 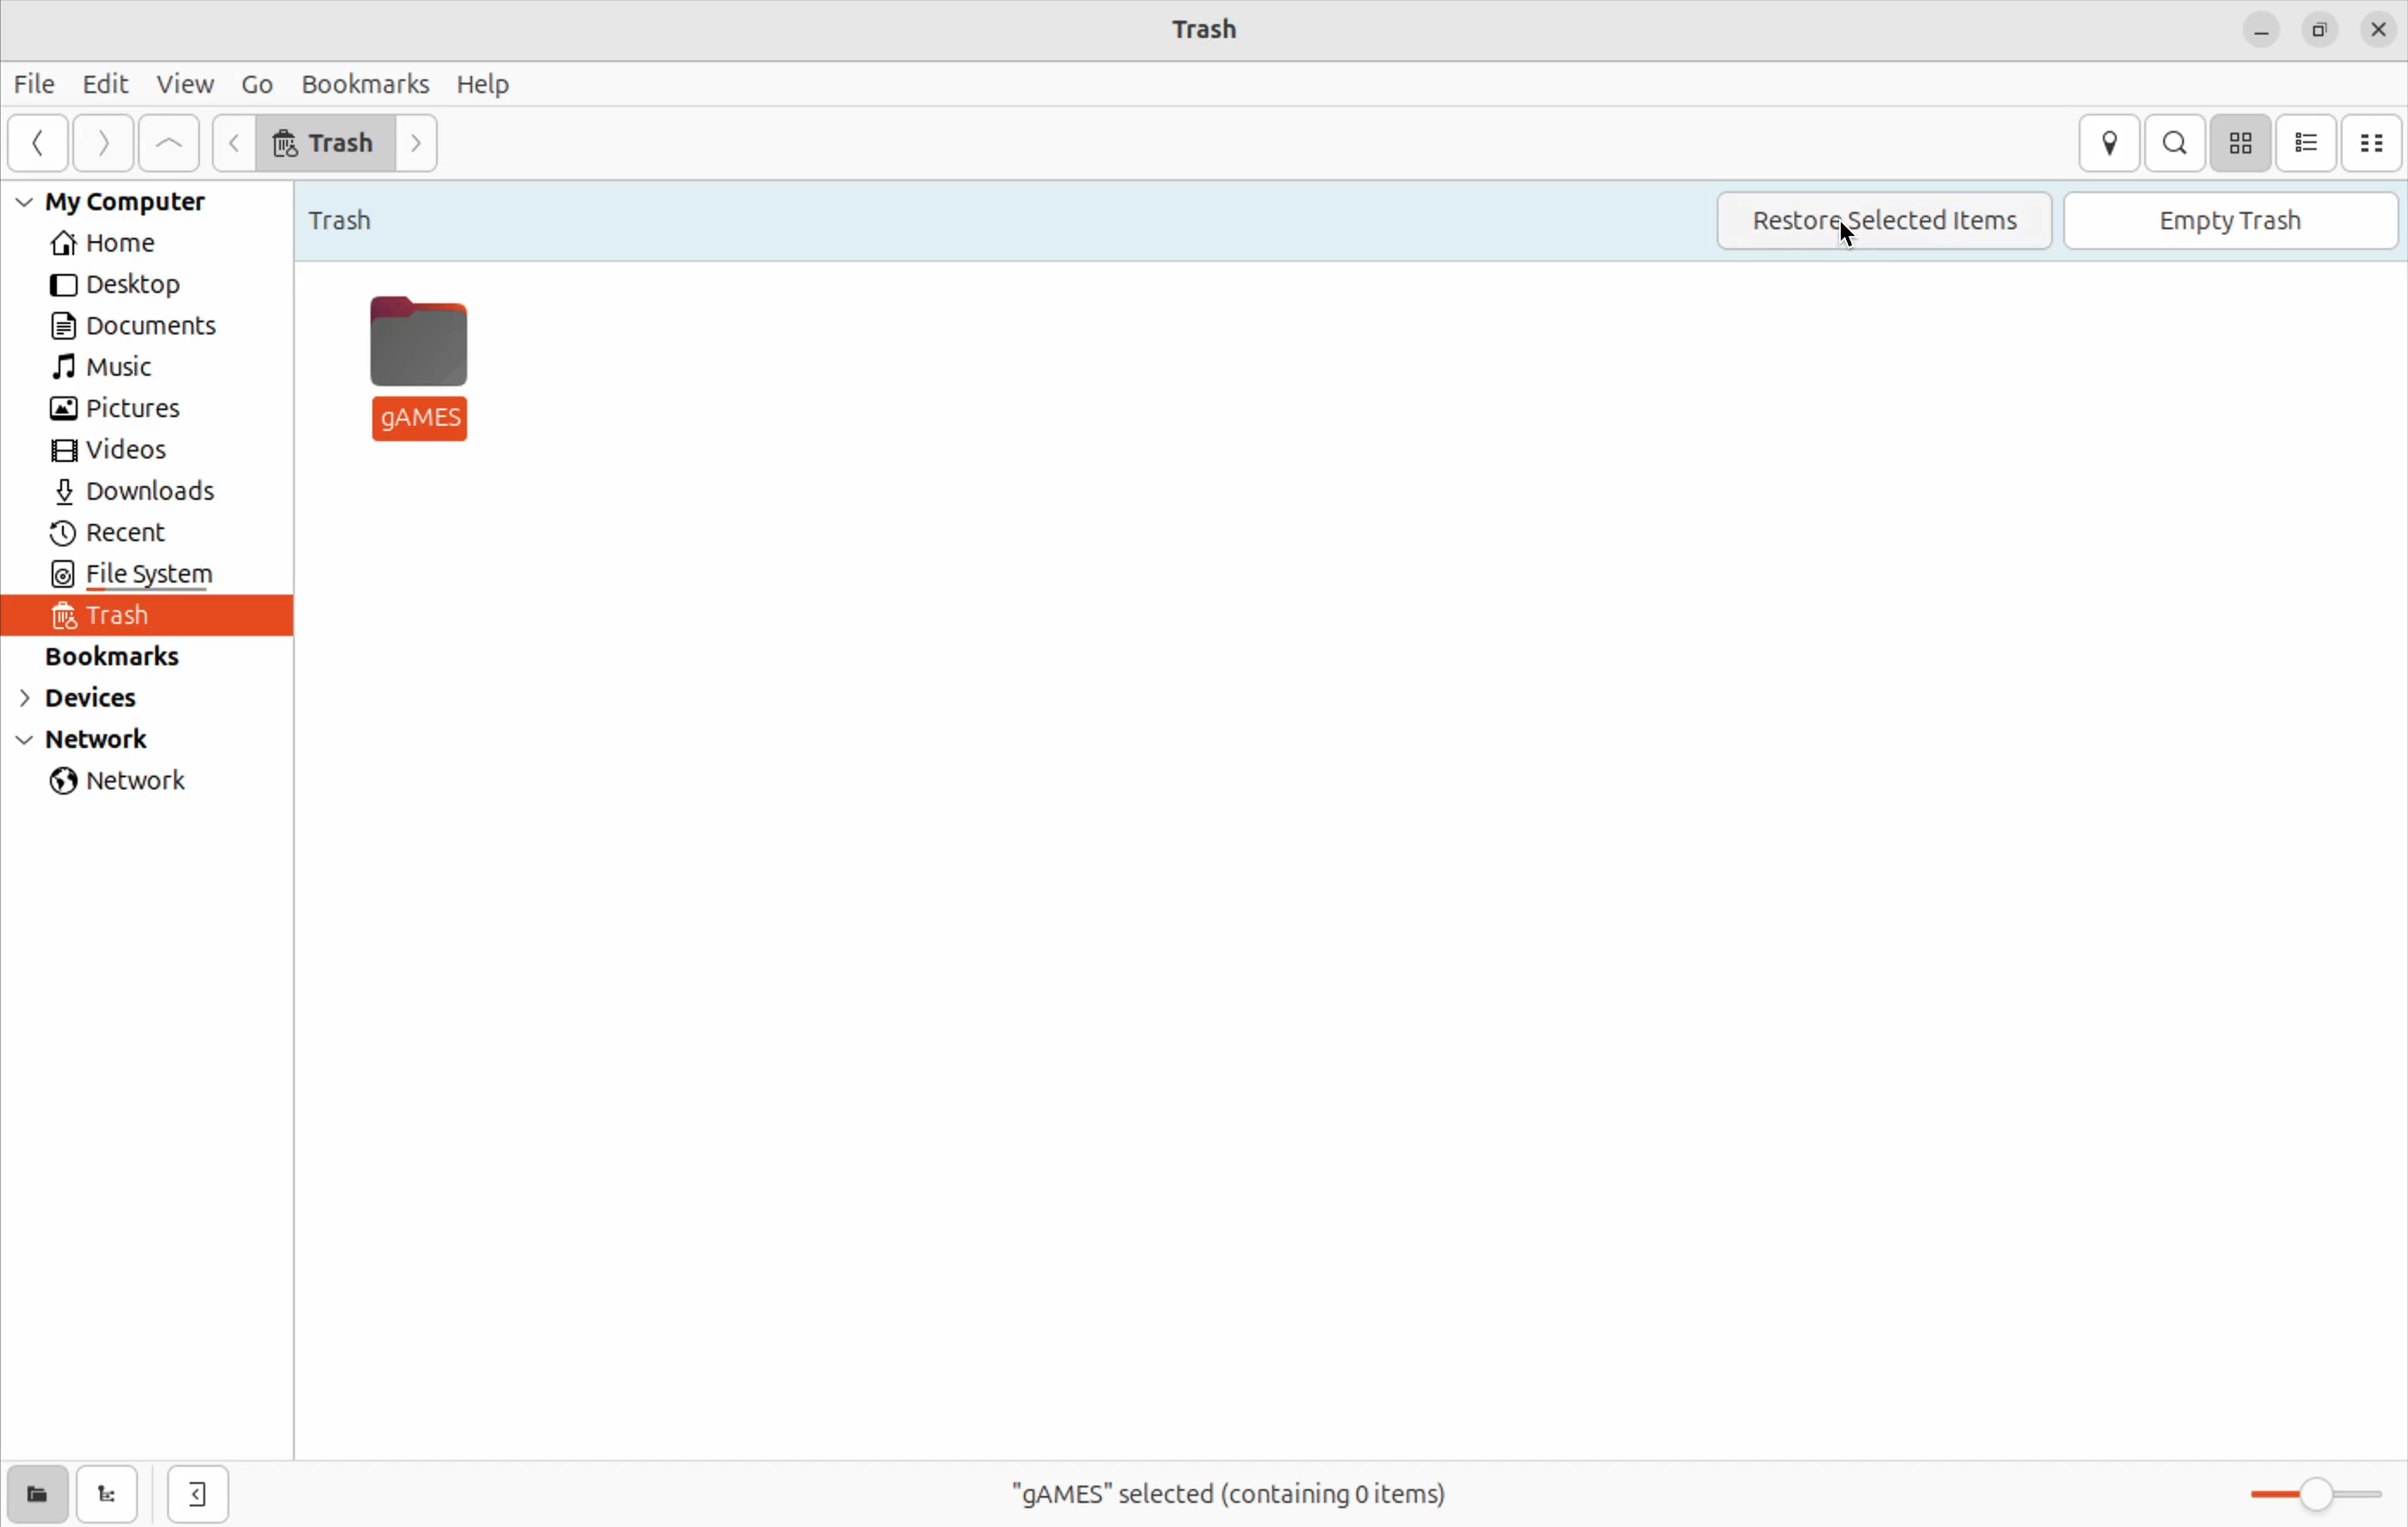 What do you see at coordinates (102, 702) in the screenshot?
I see `devices` at bounding box center [102, 702].